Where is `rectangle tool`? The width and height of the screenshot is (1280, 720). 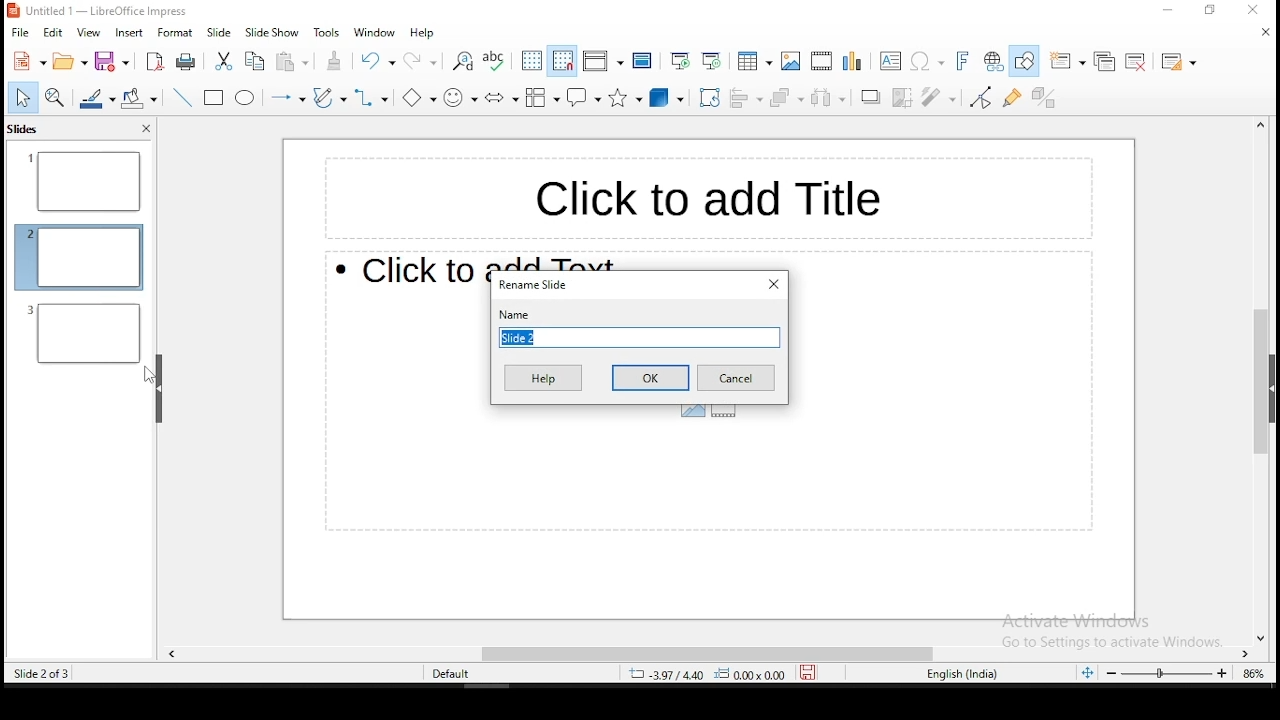 rectangle tool is located at coordinates (212, 98).